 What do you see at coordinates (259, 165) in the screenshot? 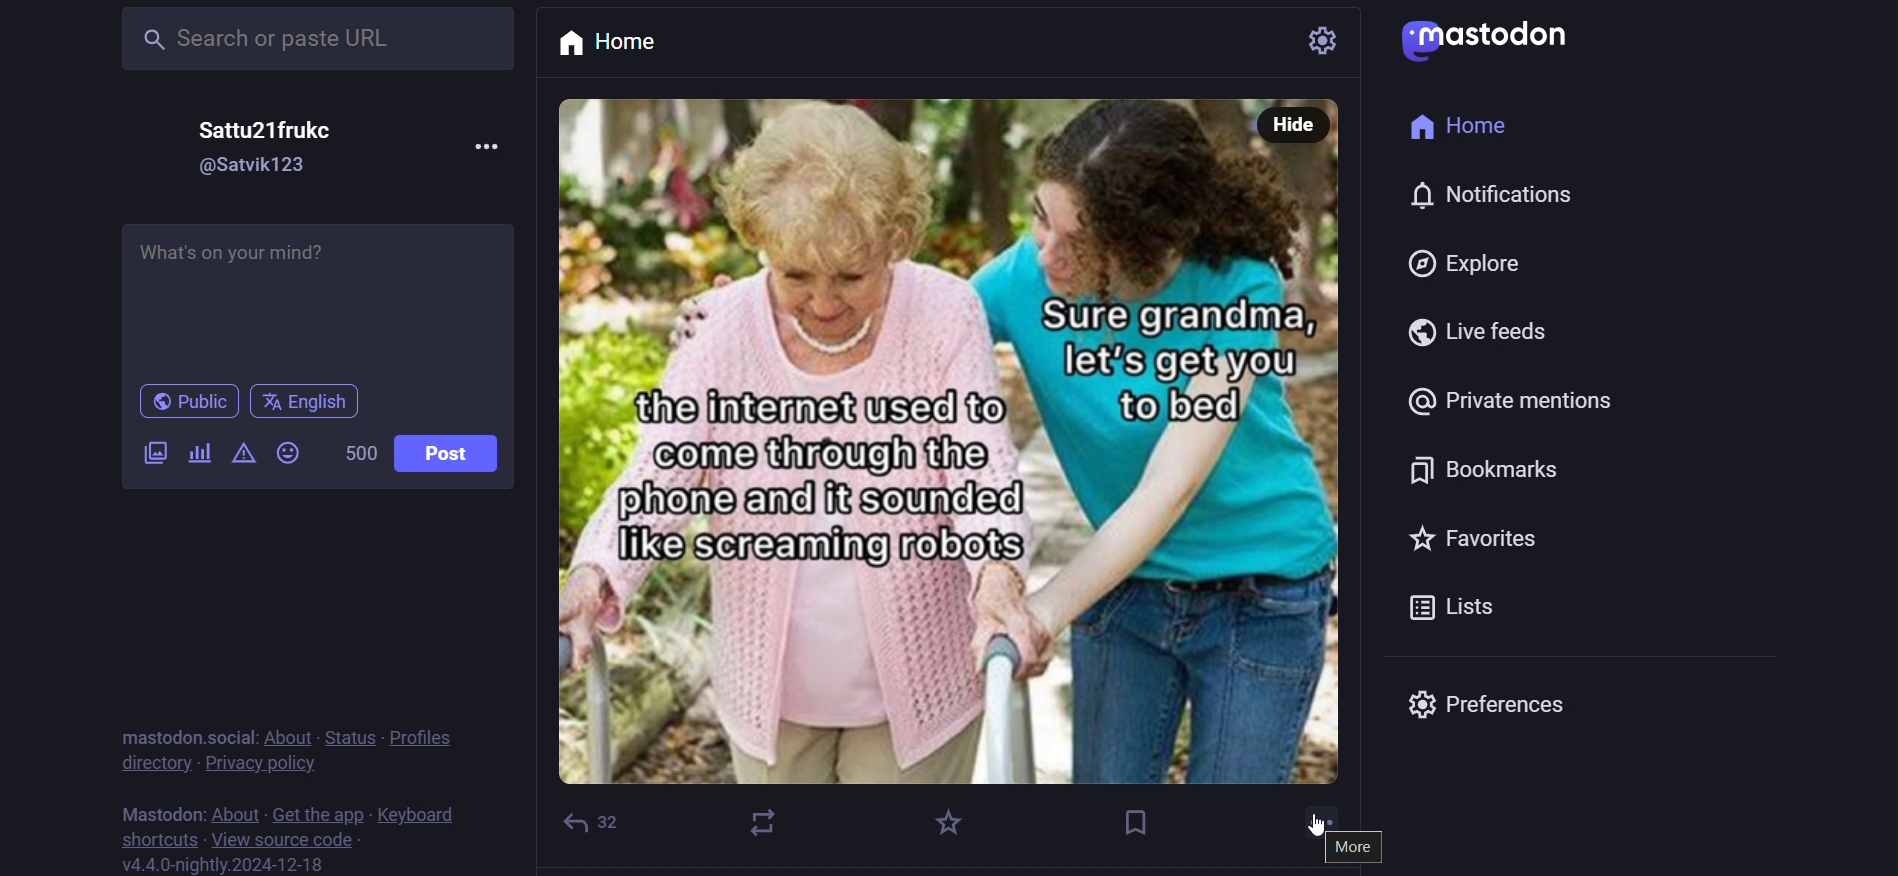
I see `@satvik123` at bounding box center [259, 165].